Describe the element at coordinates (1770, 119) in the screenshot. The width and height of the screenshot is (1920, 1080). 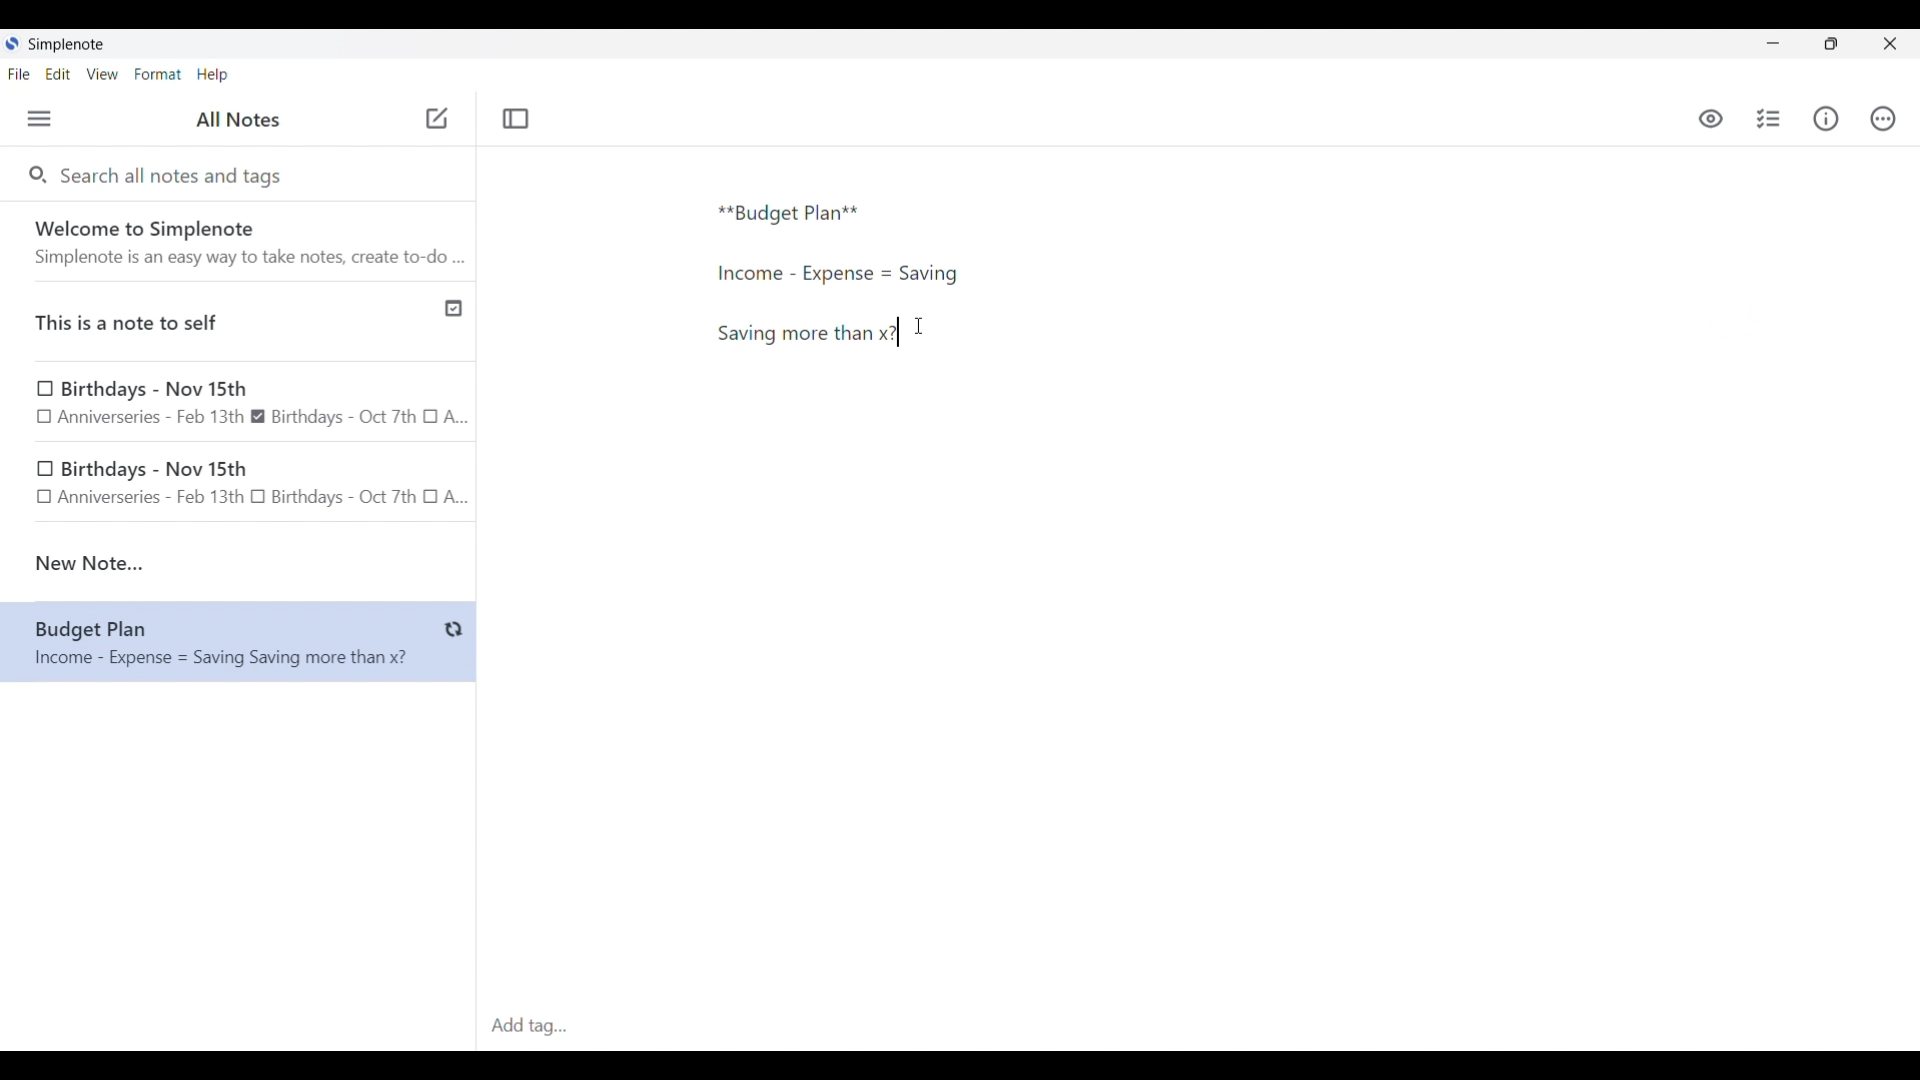
I see `Insert checklist` at that location.